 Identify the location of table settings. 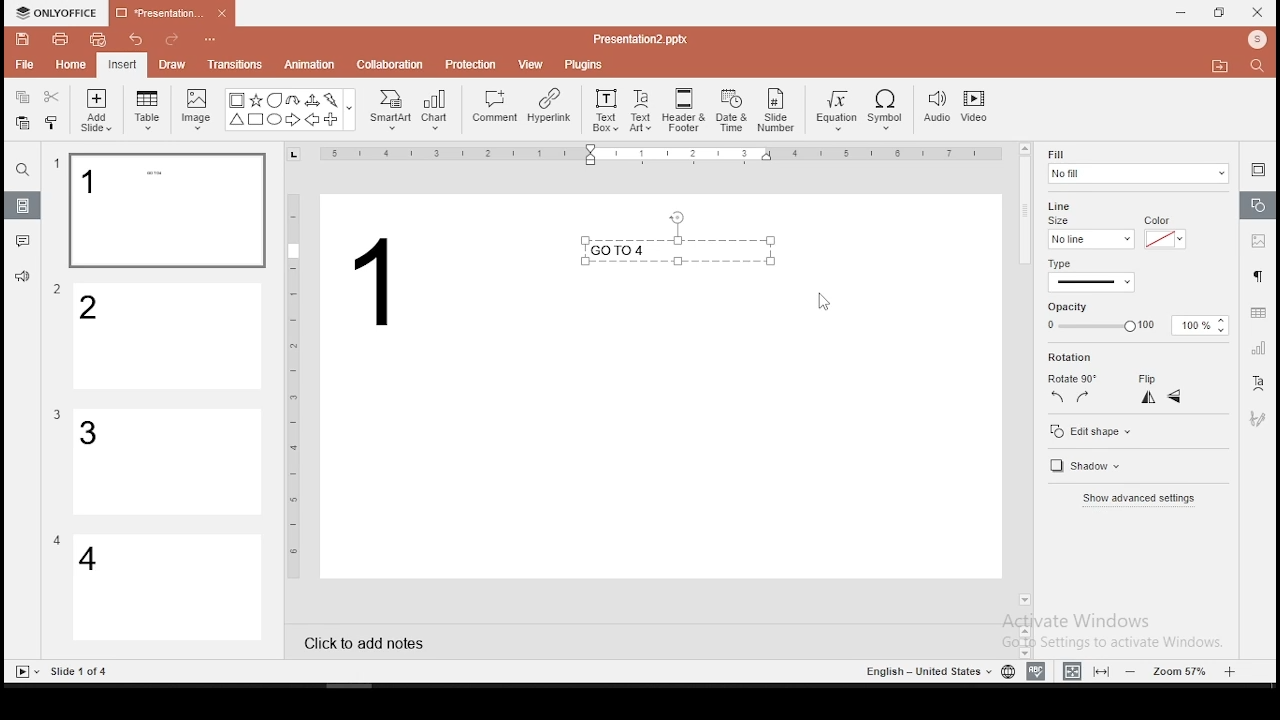
(1256, 313).